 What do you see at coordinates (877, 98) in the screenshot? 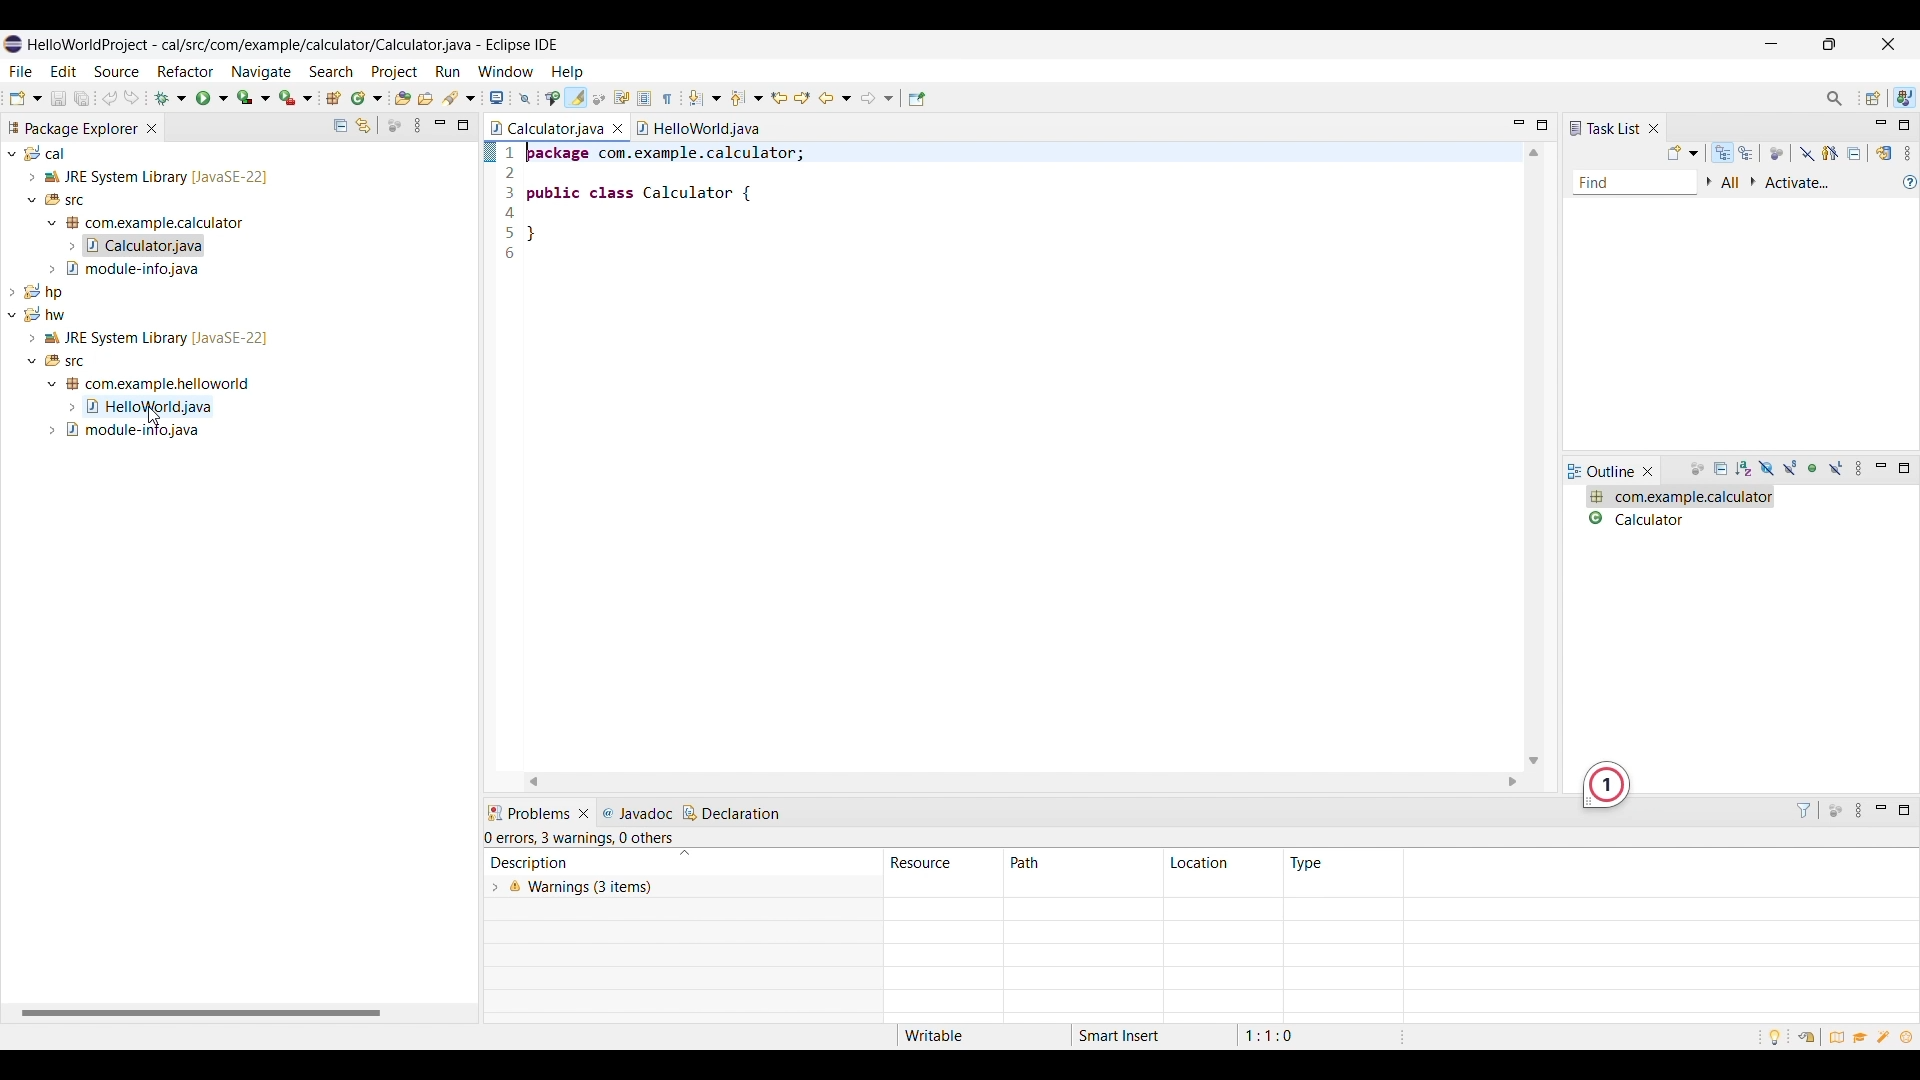
I see `Forward option` at bounding box center [877, 98].